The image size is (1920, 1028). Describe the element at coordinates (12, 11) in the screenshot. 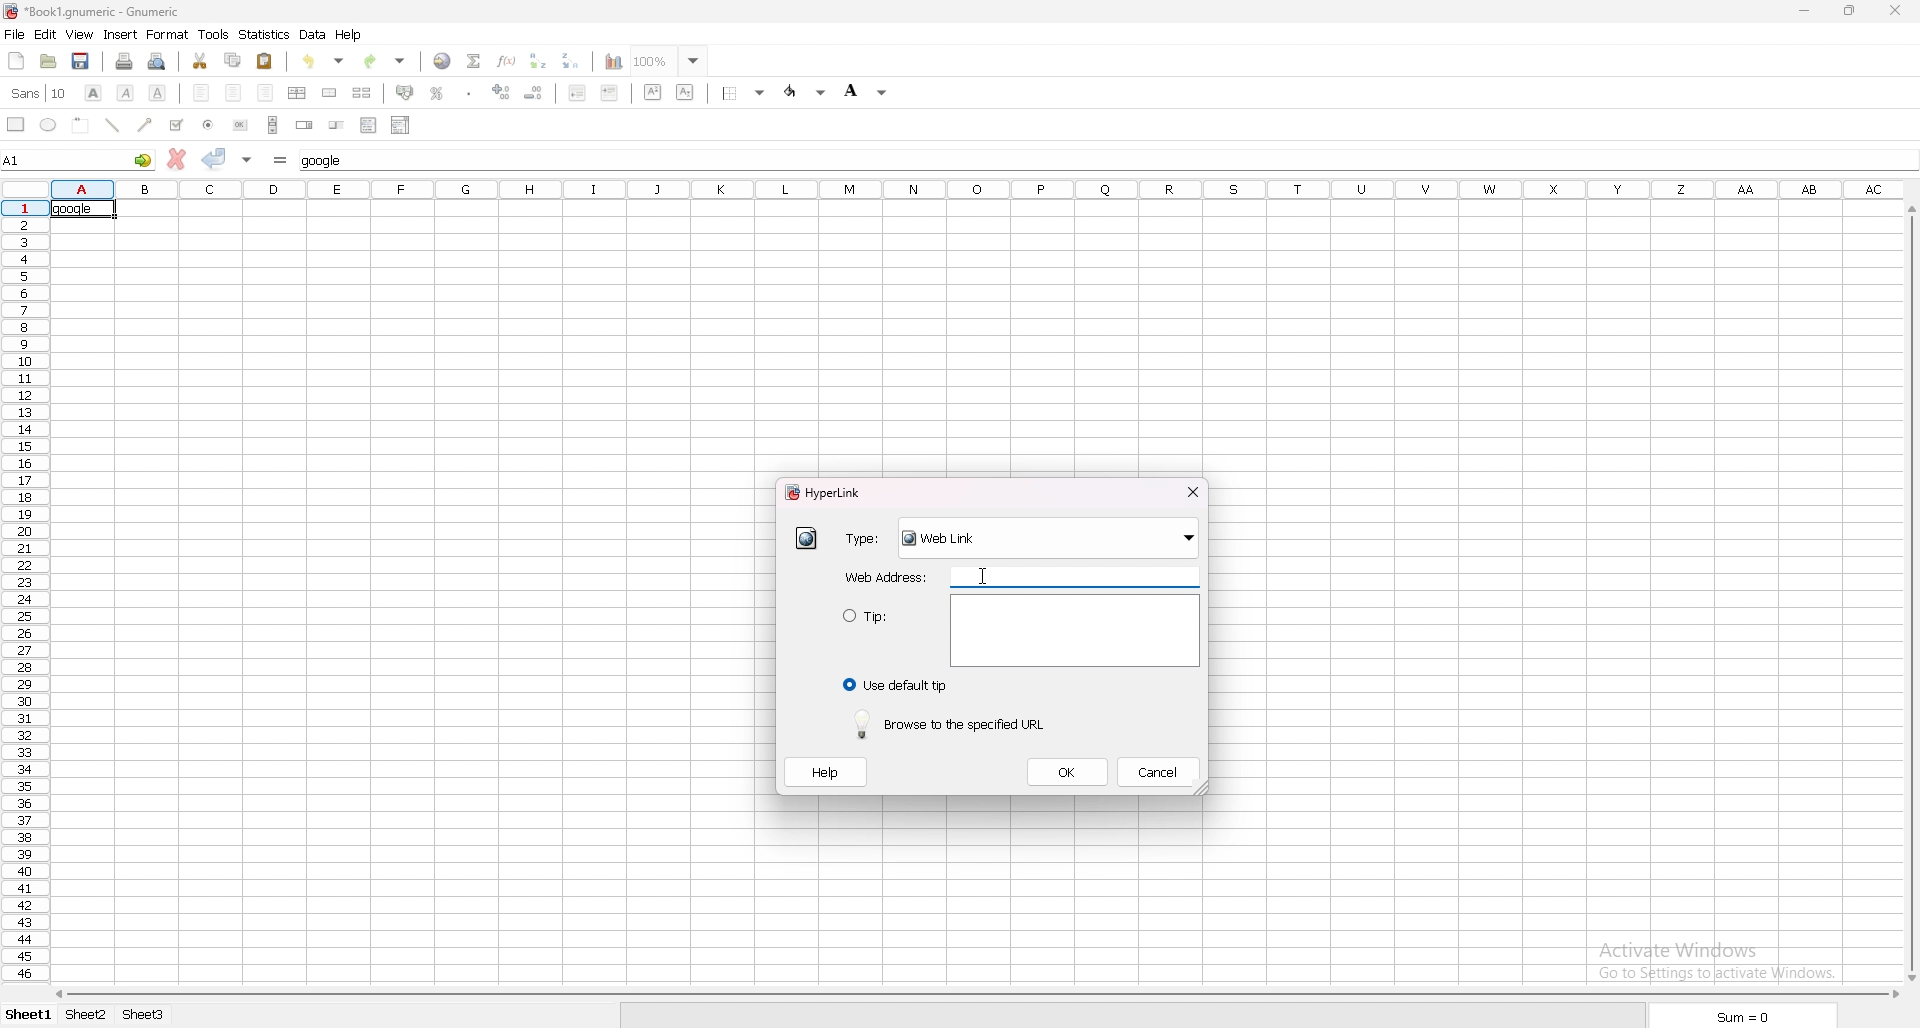

I see `Hyperlink logo` at that location.